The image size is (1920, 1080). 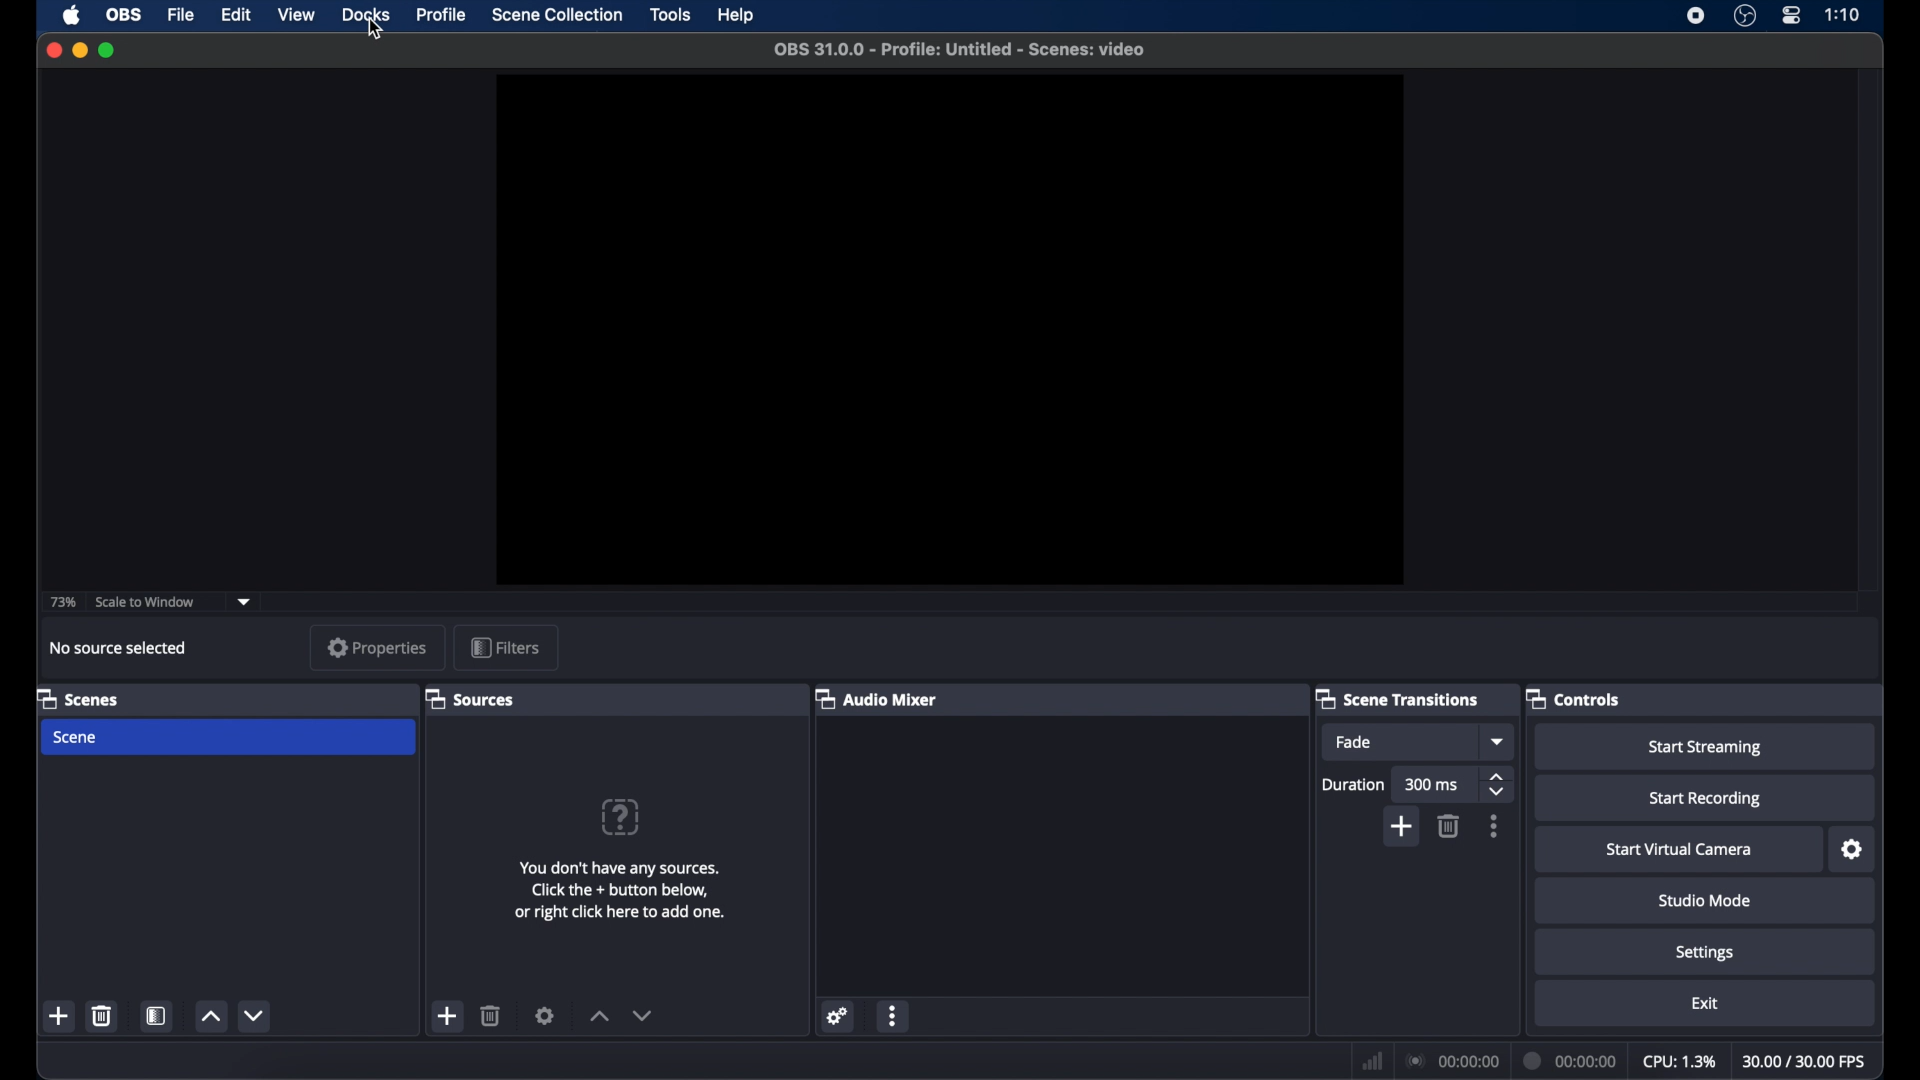 What do you see at coordinates (148, 602) in the screenshot?
I see `scale to window` at bounding box center [148, 602].